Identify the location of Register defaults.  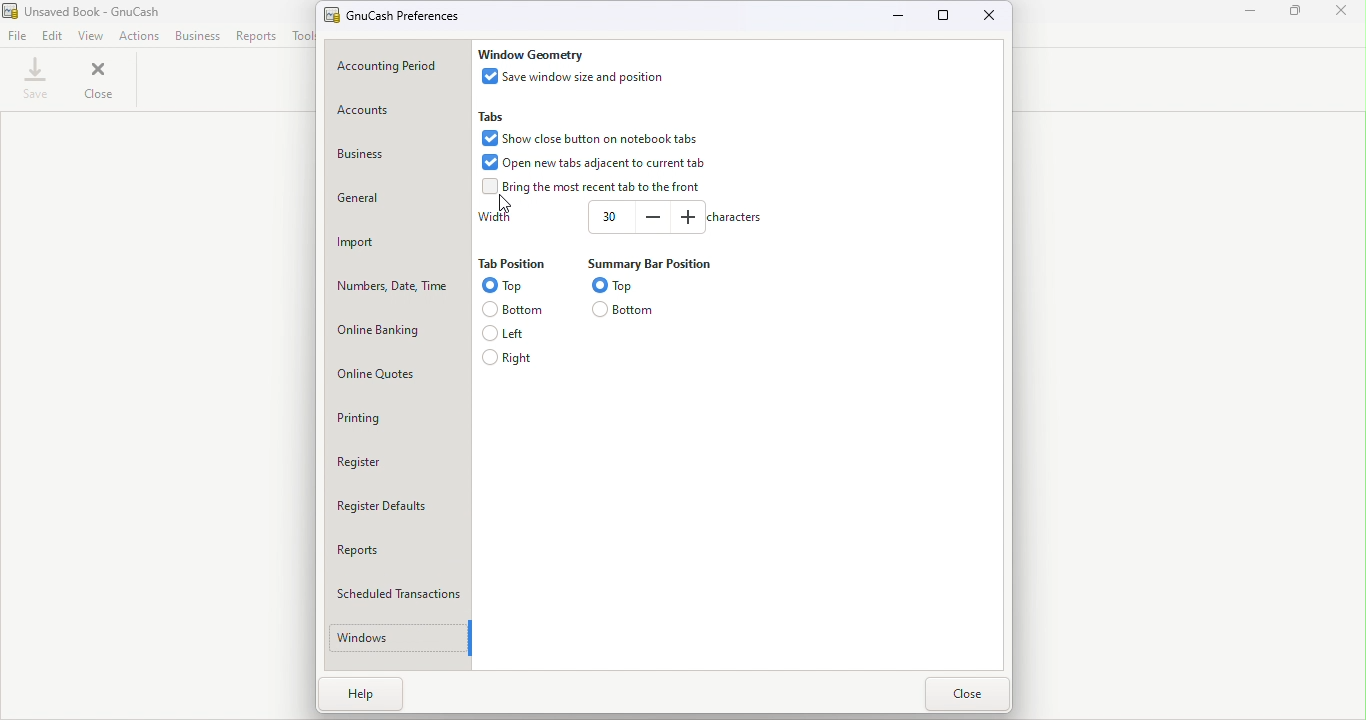
(400, 504).